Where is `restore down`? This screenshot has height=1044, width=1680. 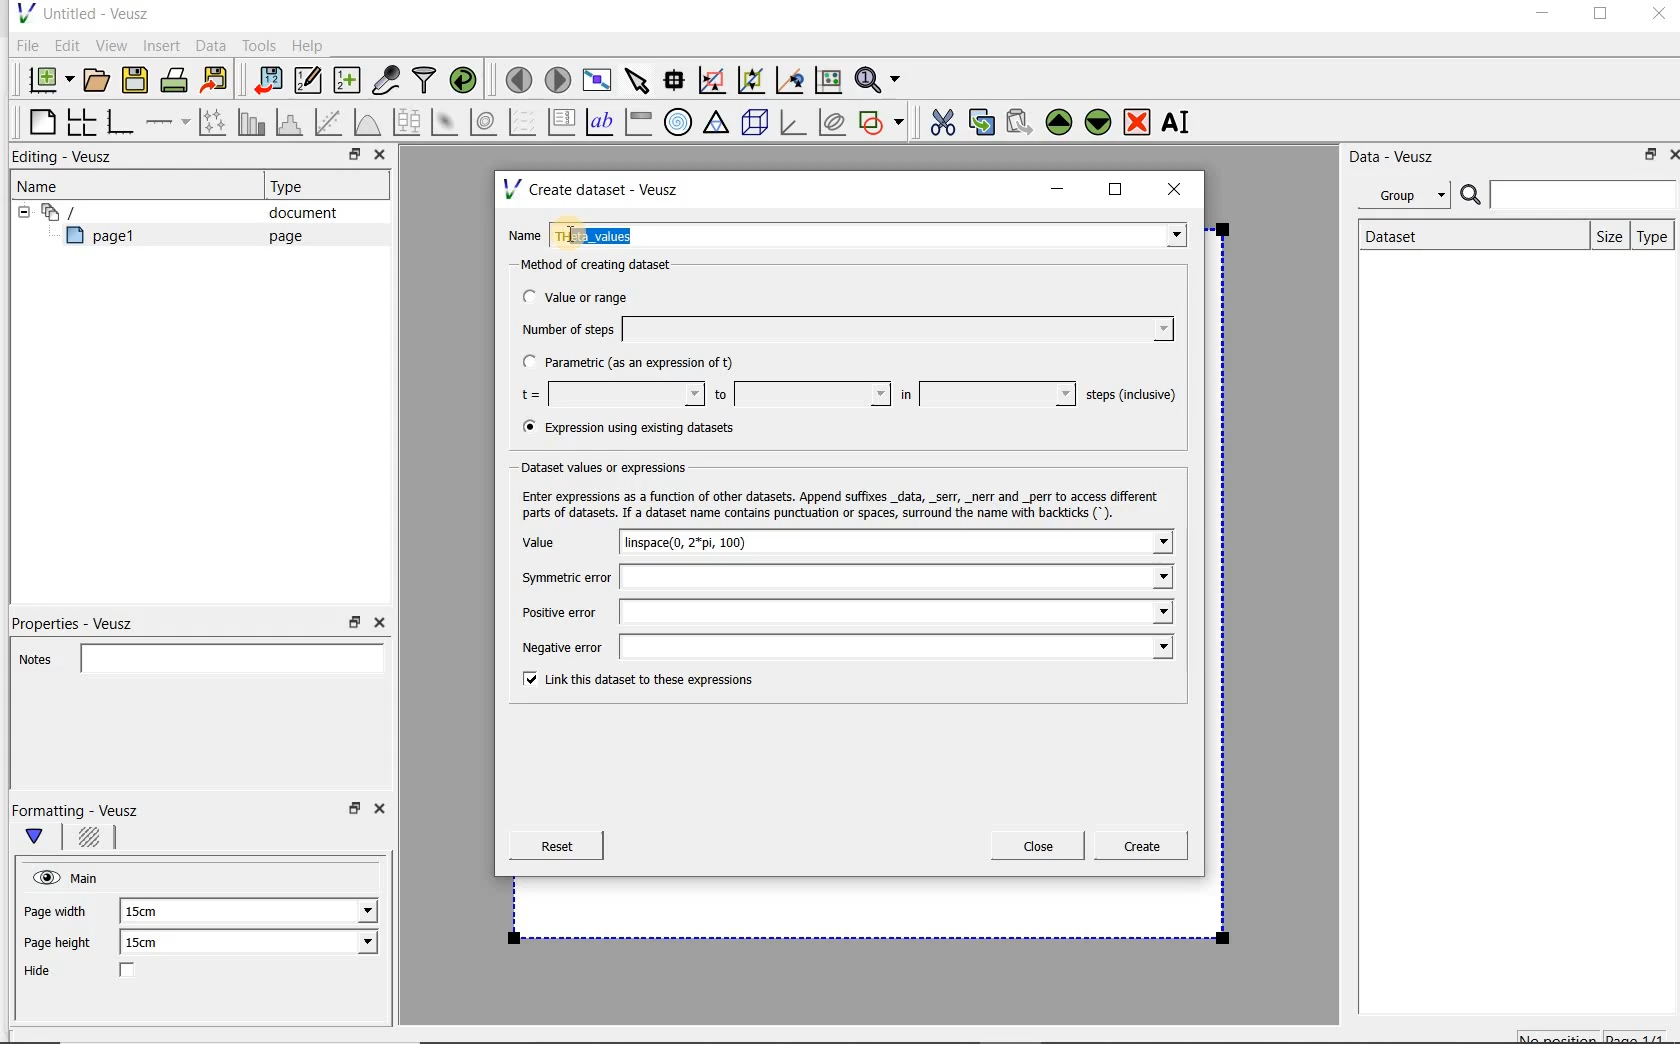
restore down is located at coordinates (1645, 158).